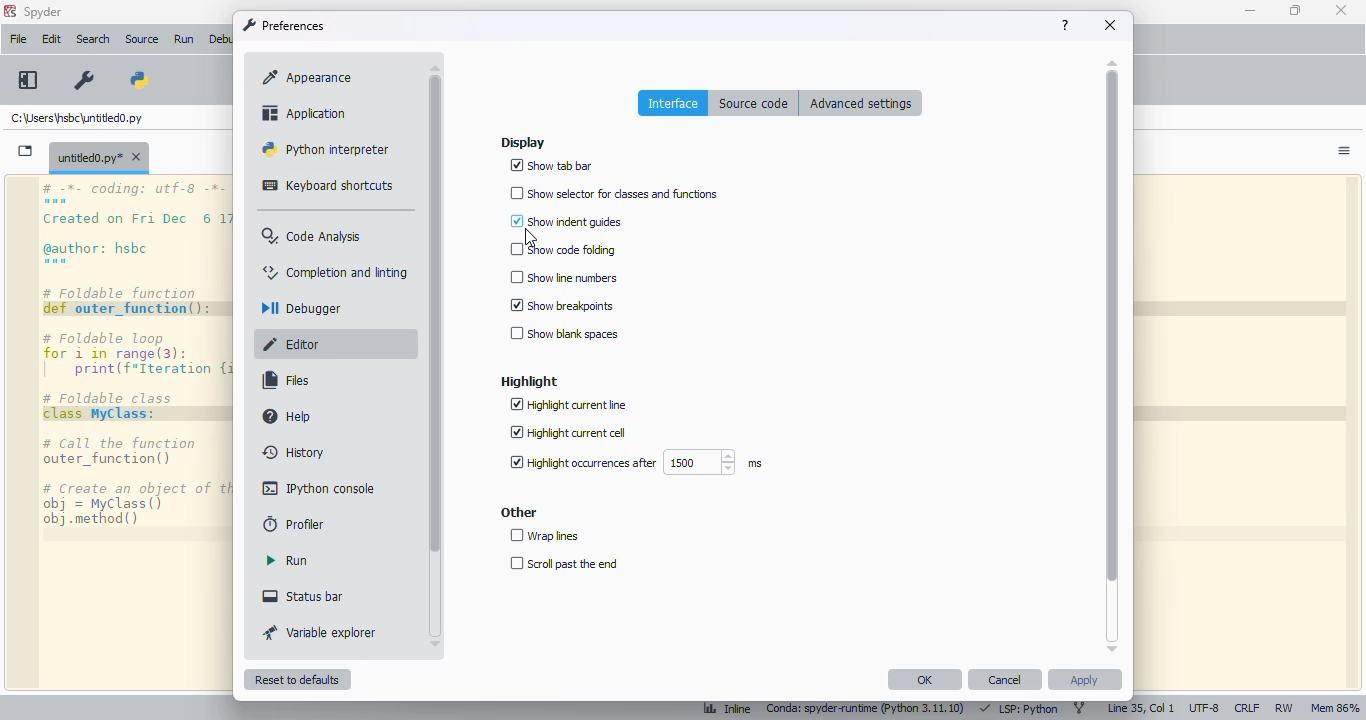 The image size is (1366, 720). I want to click on line 35, col 1, so click(1141, 708).